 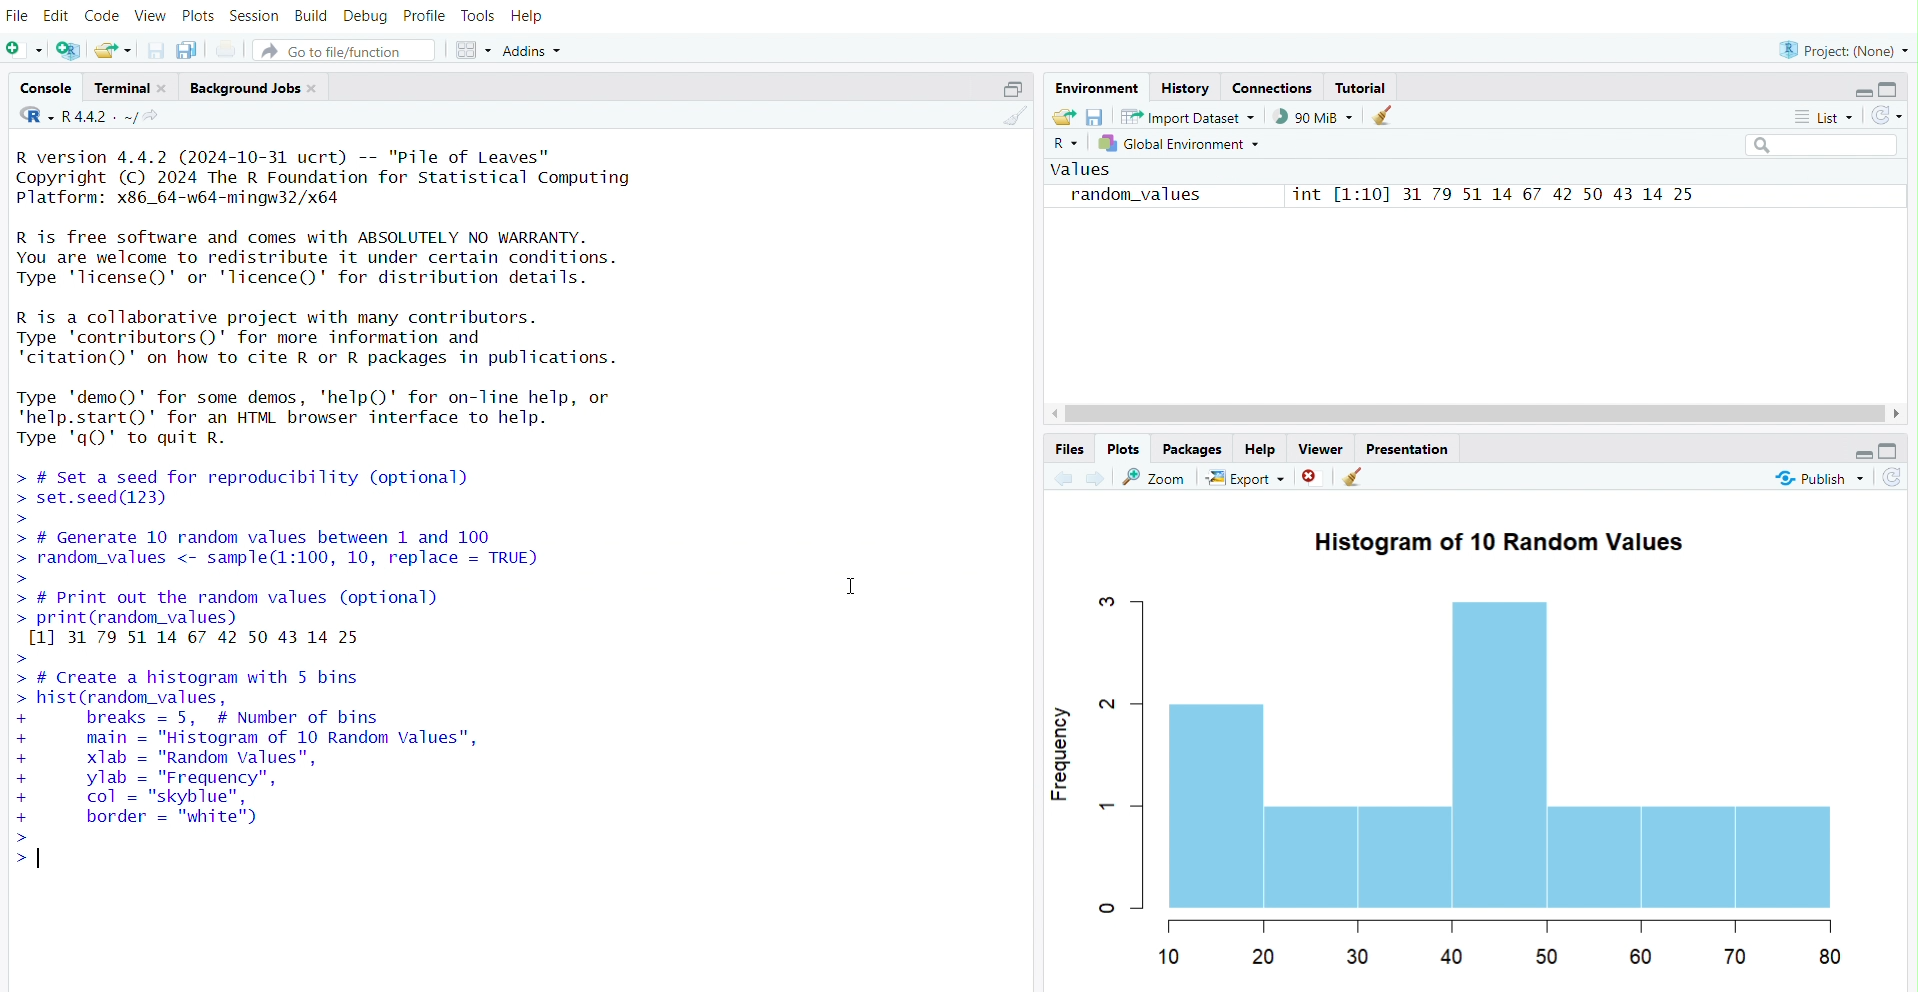 What do you see at coordinates (1313, 116) in the screenshot?
I see `88 MiB` at bounding box center [1313, 116].